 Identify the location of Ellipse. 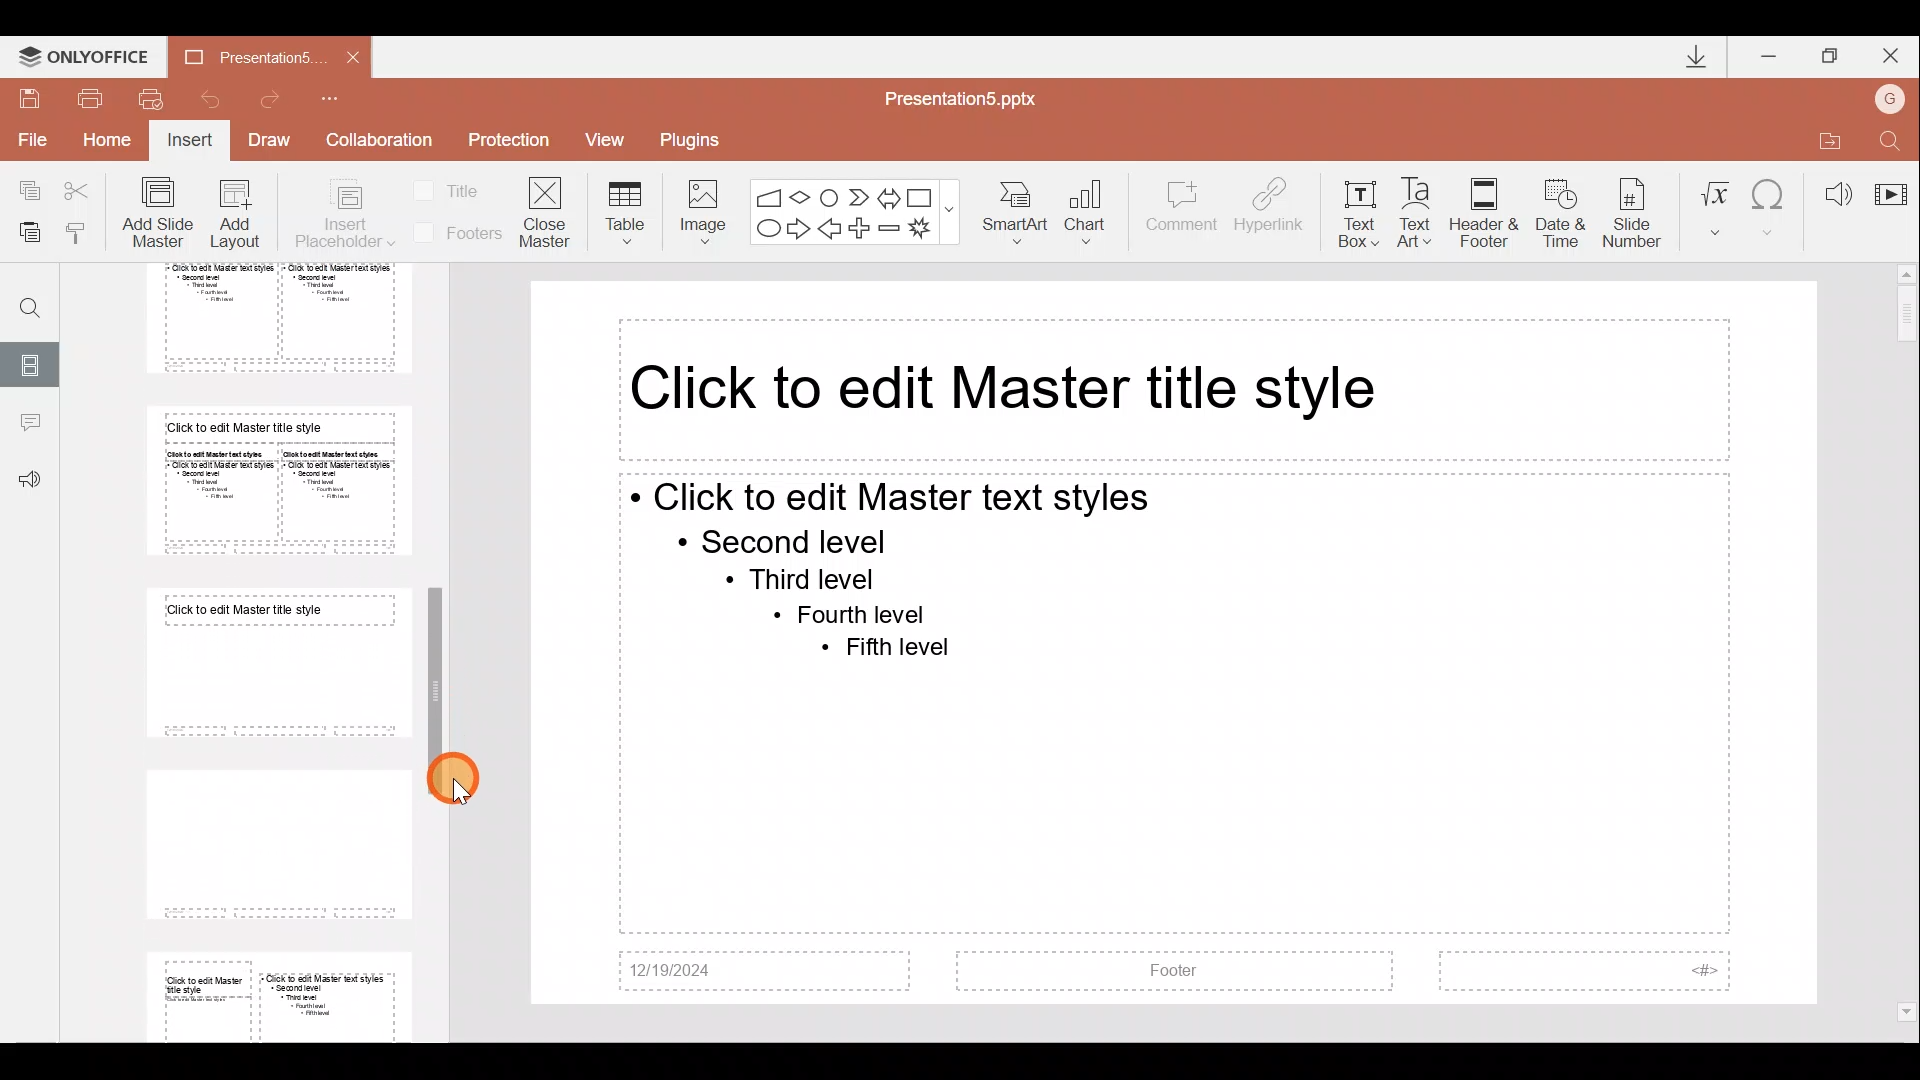
(766, 230).